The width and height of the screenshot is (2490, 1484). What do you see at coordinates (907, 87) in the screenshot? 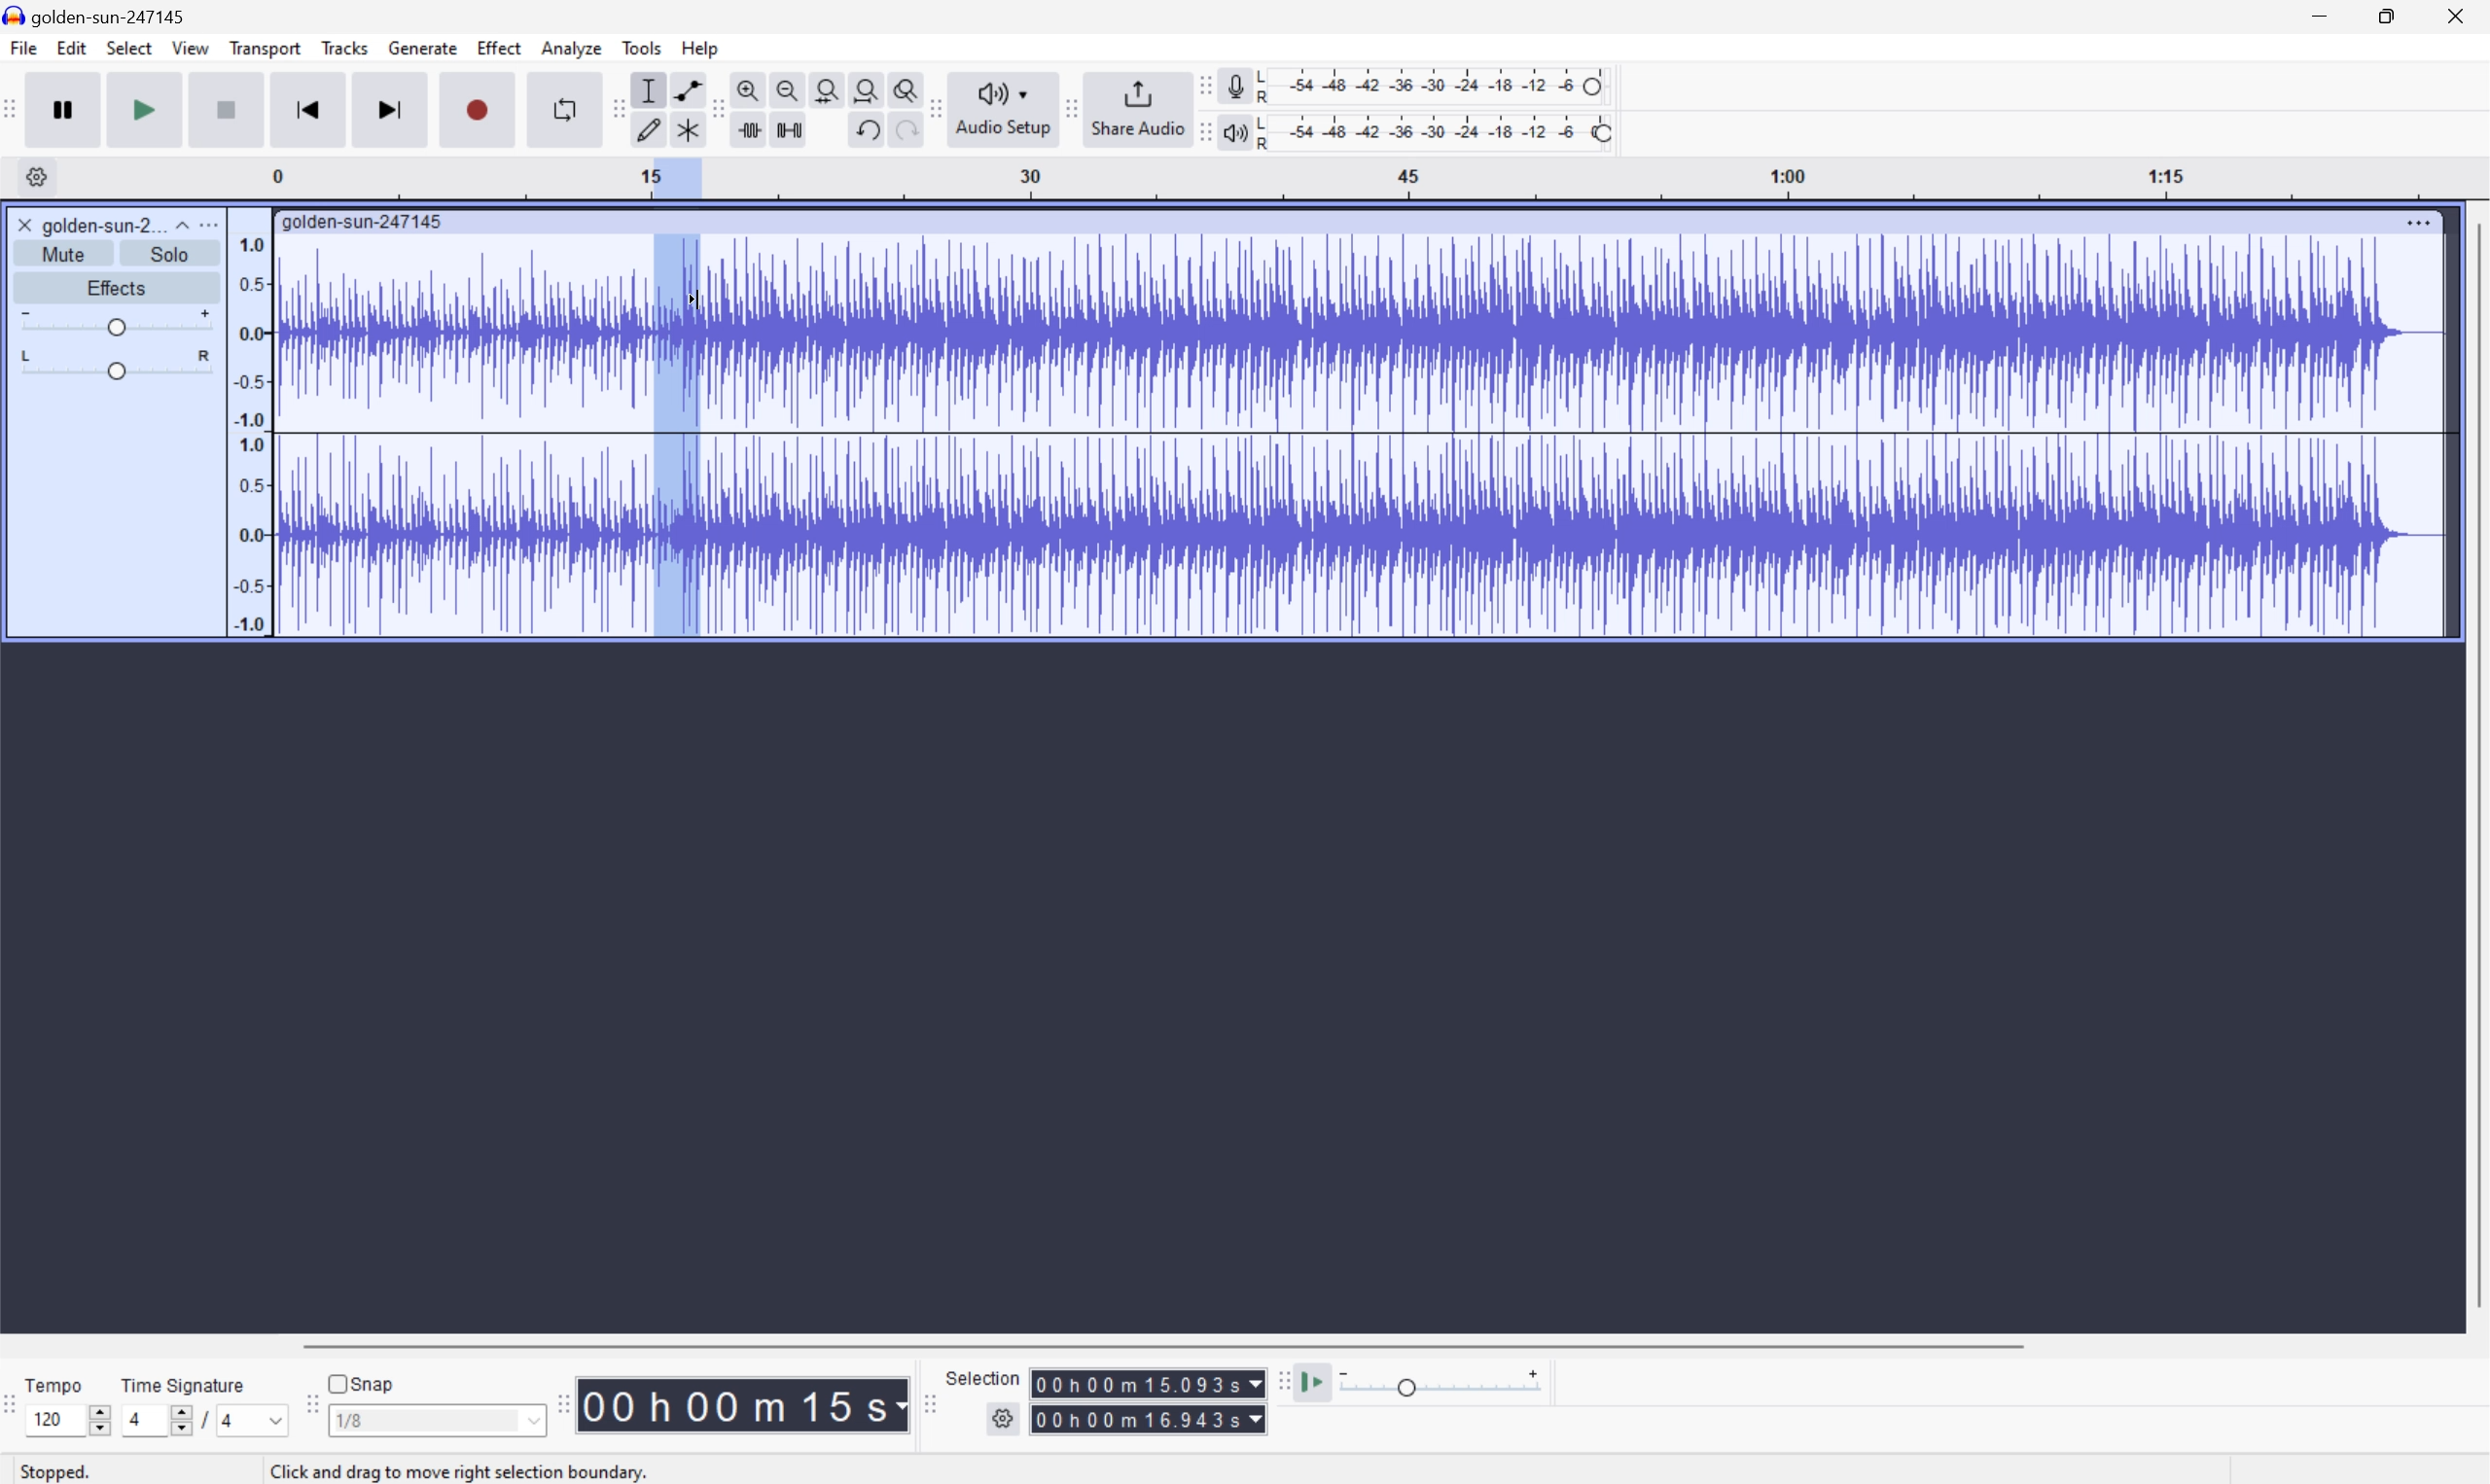
I see `Zoom toggle` at bounding box center [907, 87].